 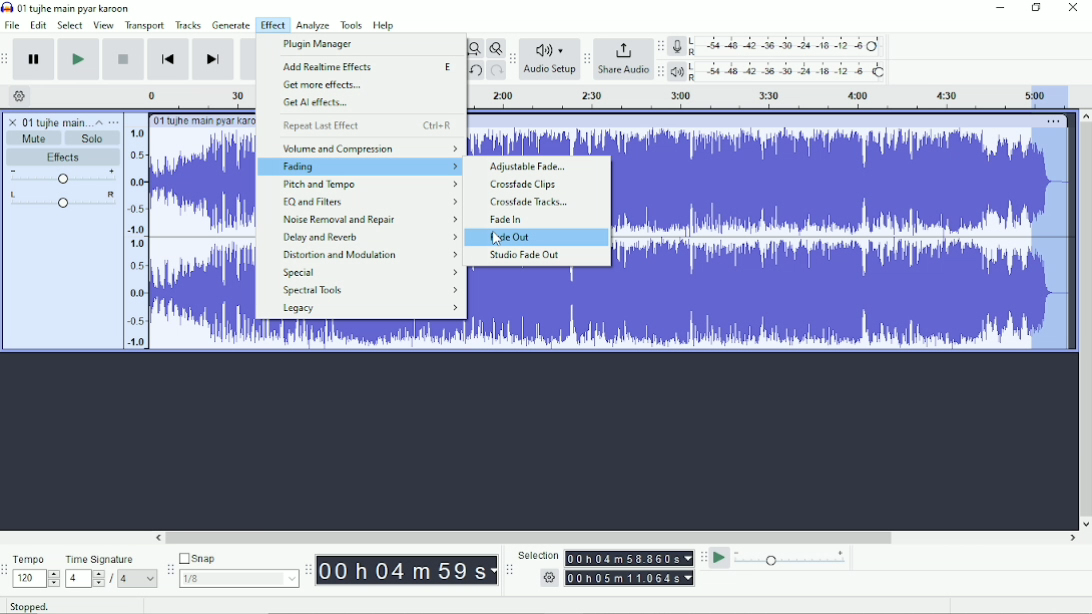 What do you see at coordinates (533, 202) in the screenshot?
I see `Crossfade Tracks` at bounding box center [533, 202].